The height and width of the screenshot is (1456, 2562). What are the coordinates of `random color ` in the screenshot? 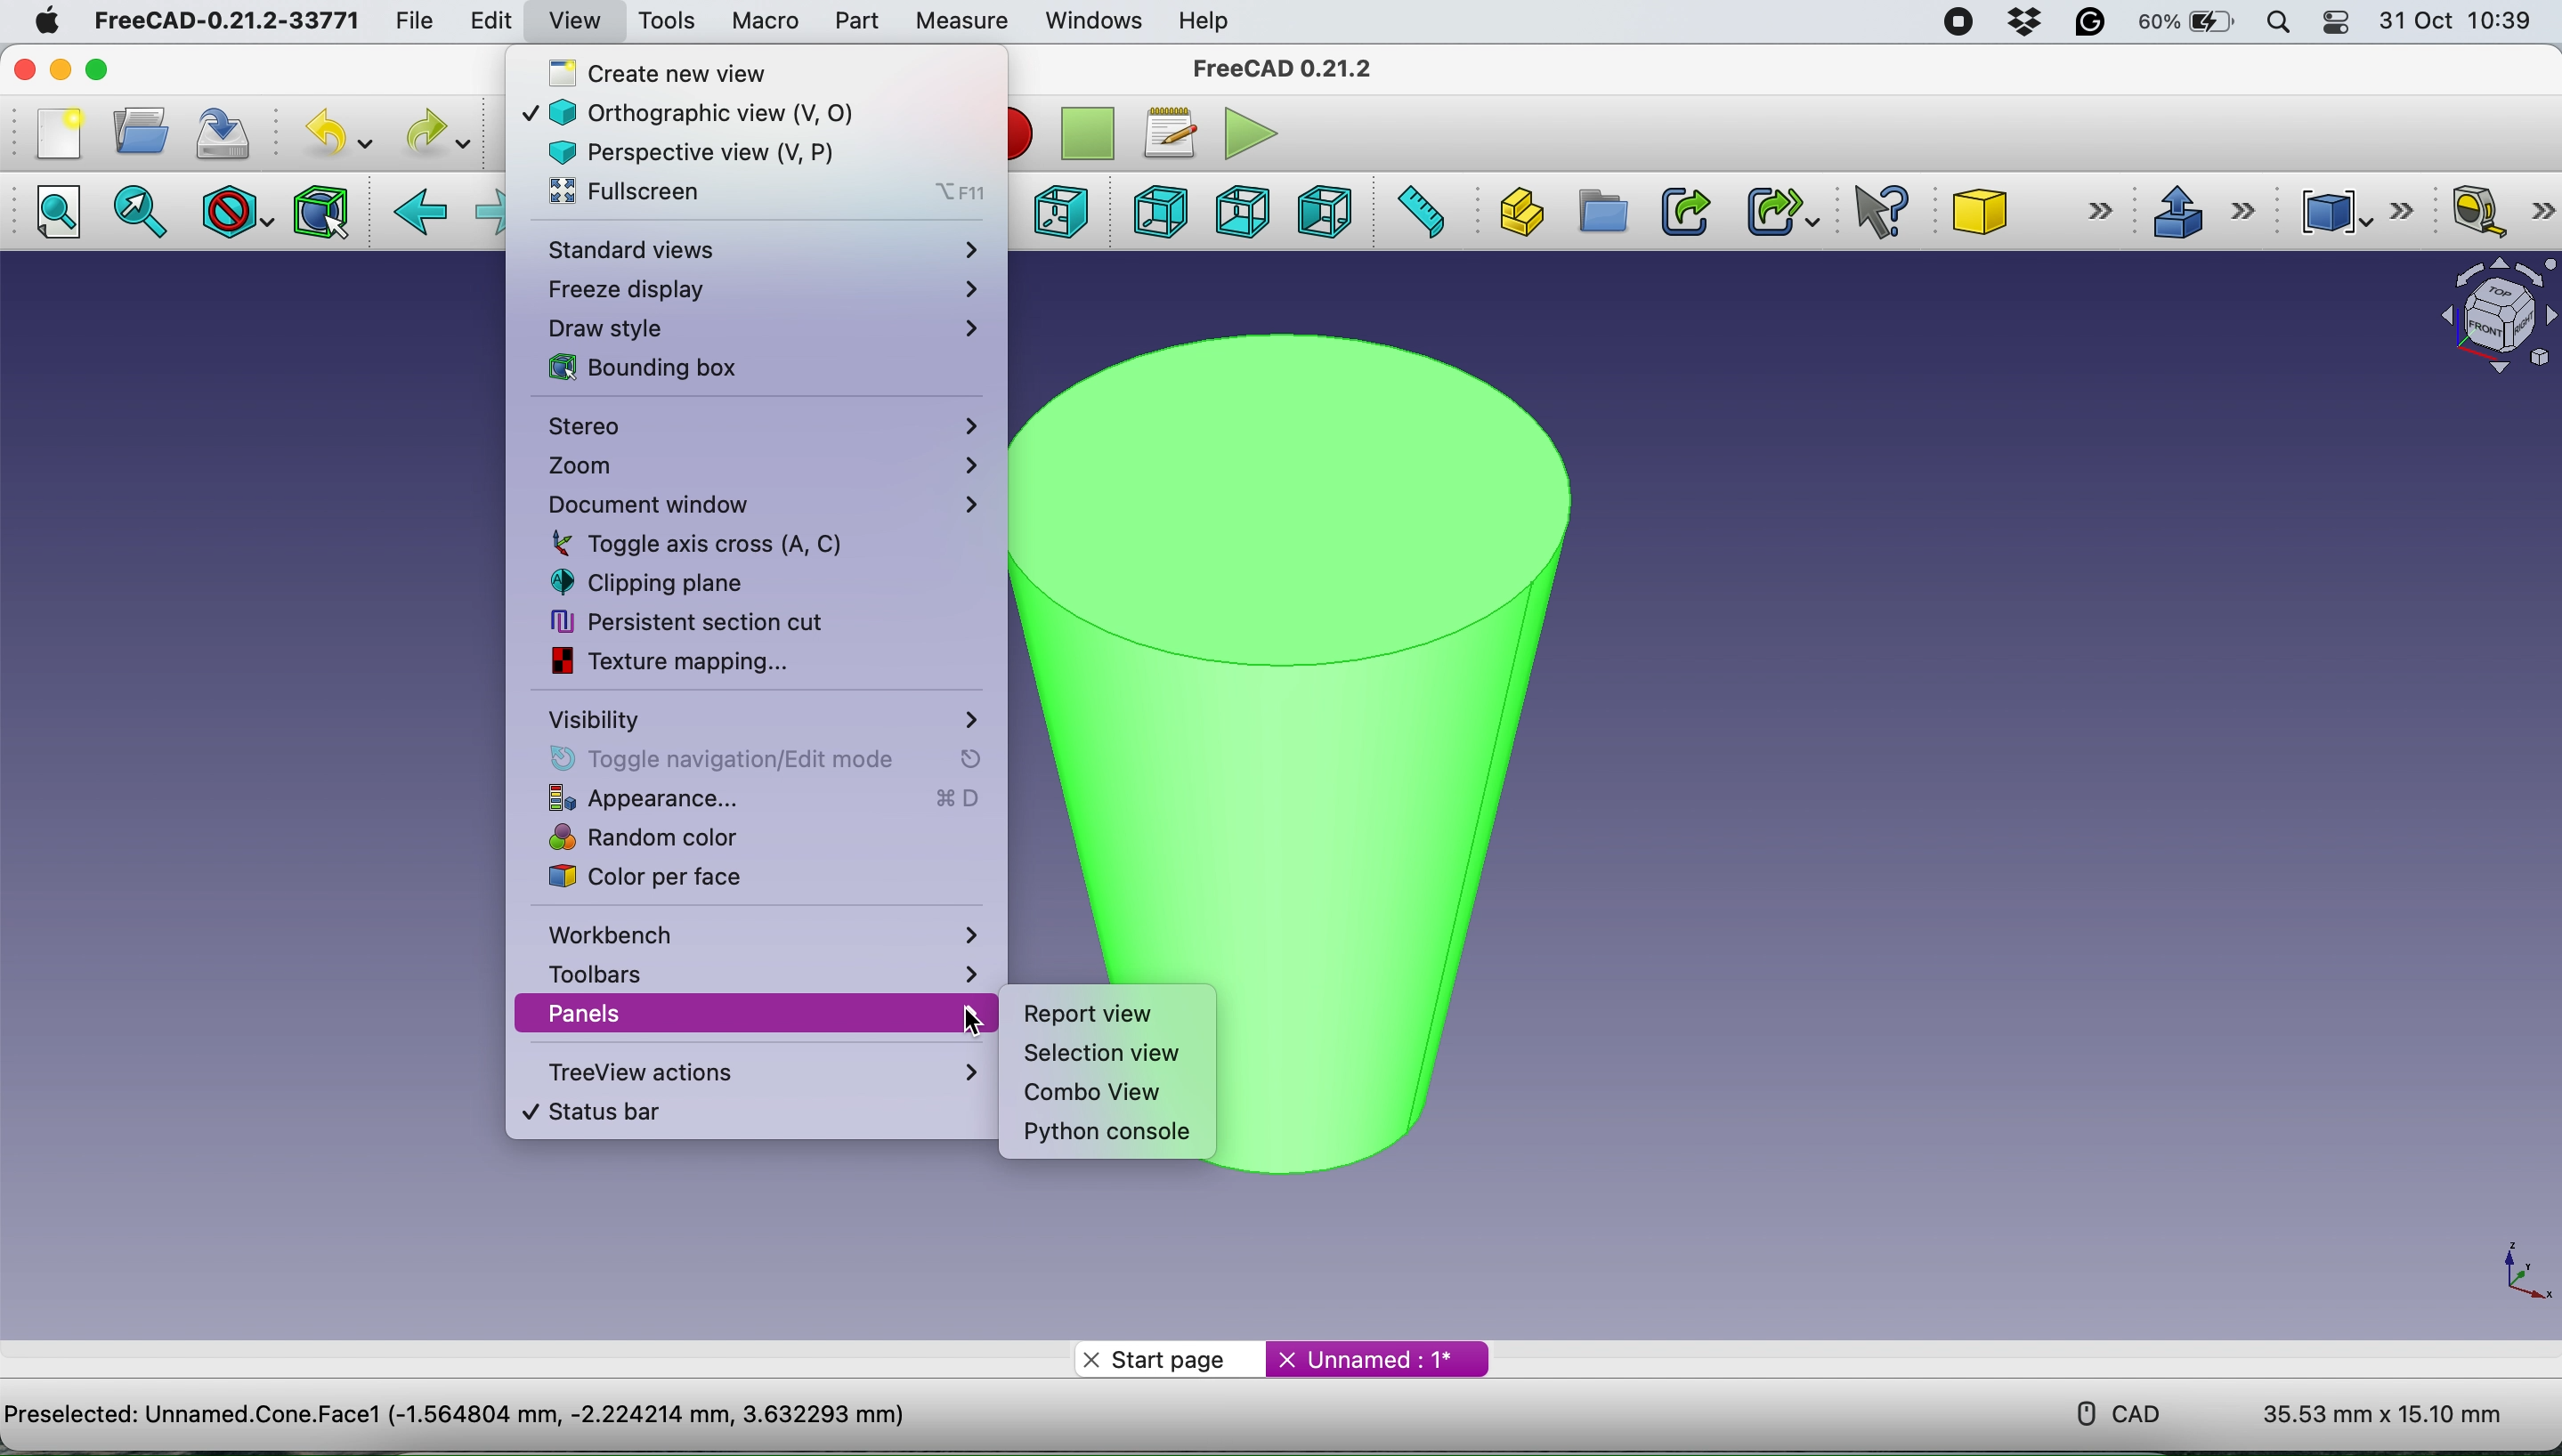 It's located at (741, 839).